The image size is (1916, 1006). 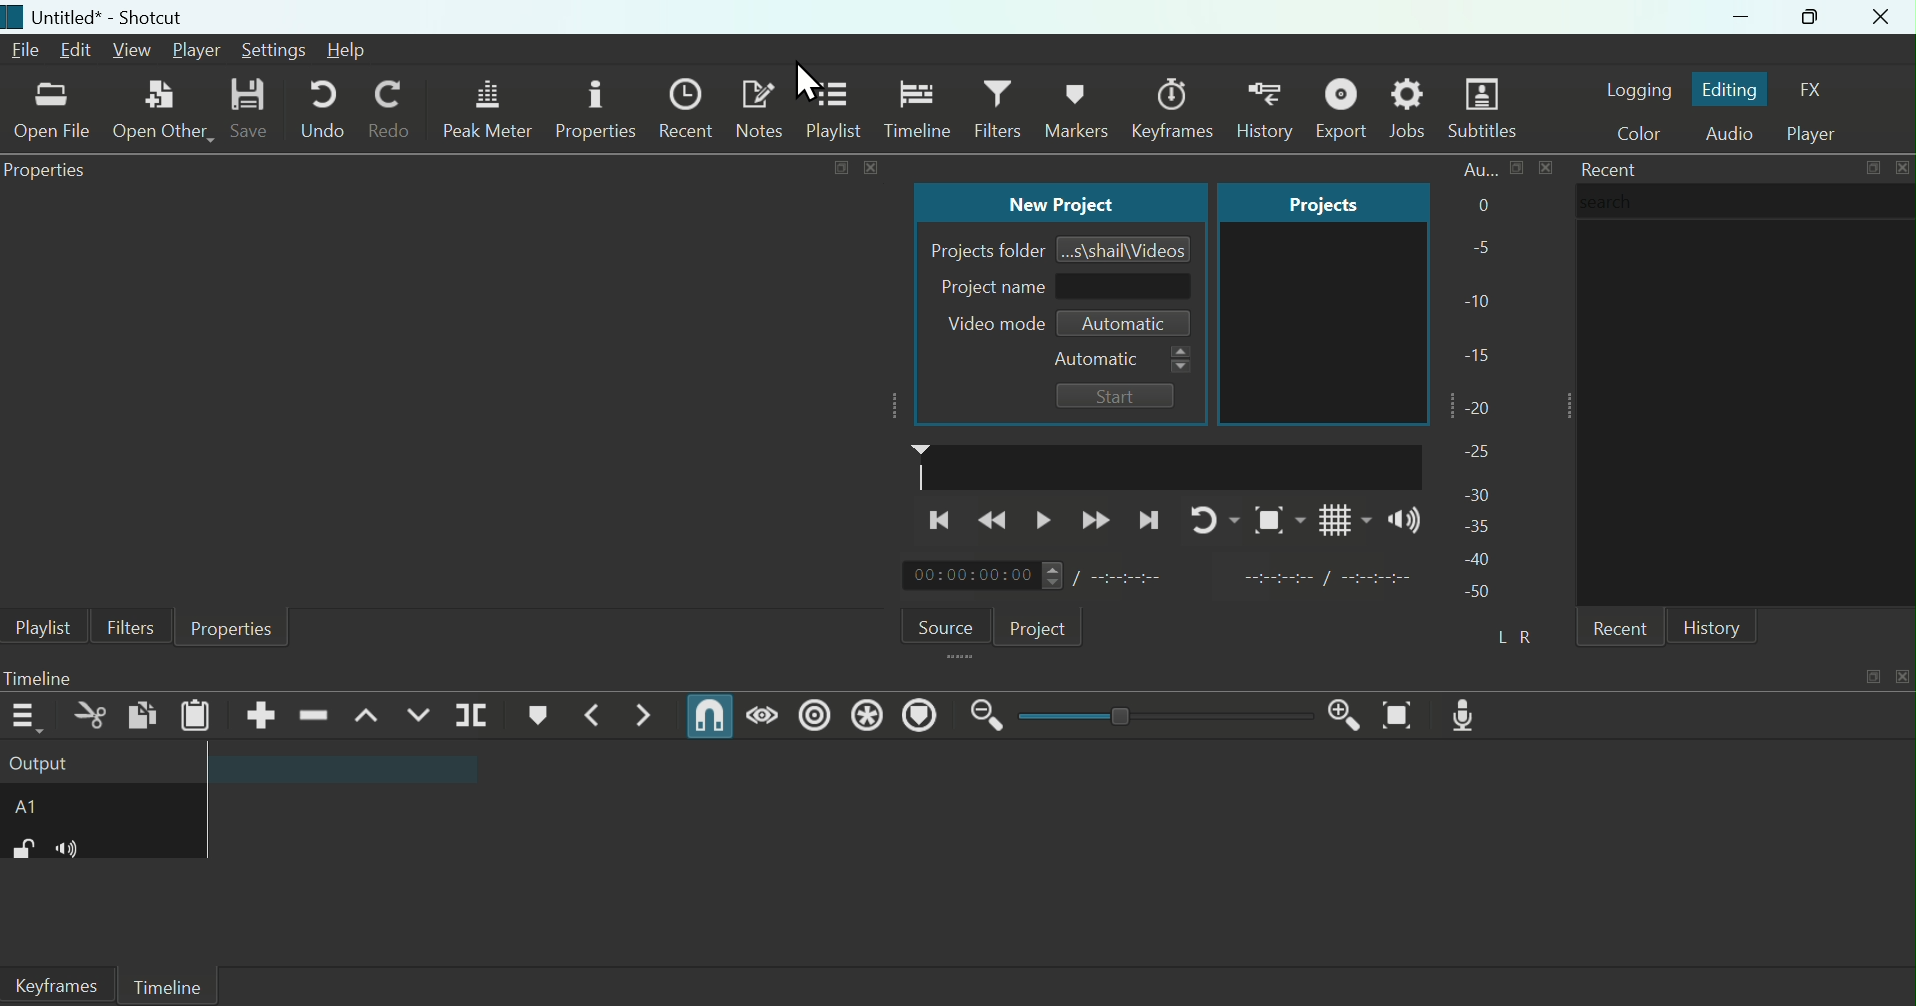 I want to click on make bigger, so click(x=1517, y=168).